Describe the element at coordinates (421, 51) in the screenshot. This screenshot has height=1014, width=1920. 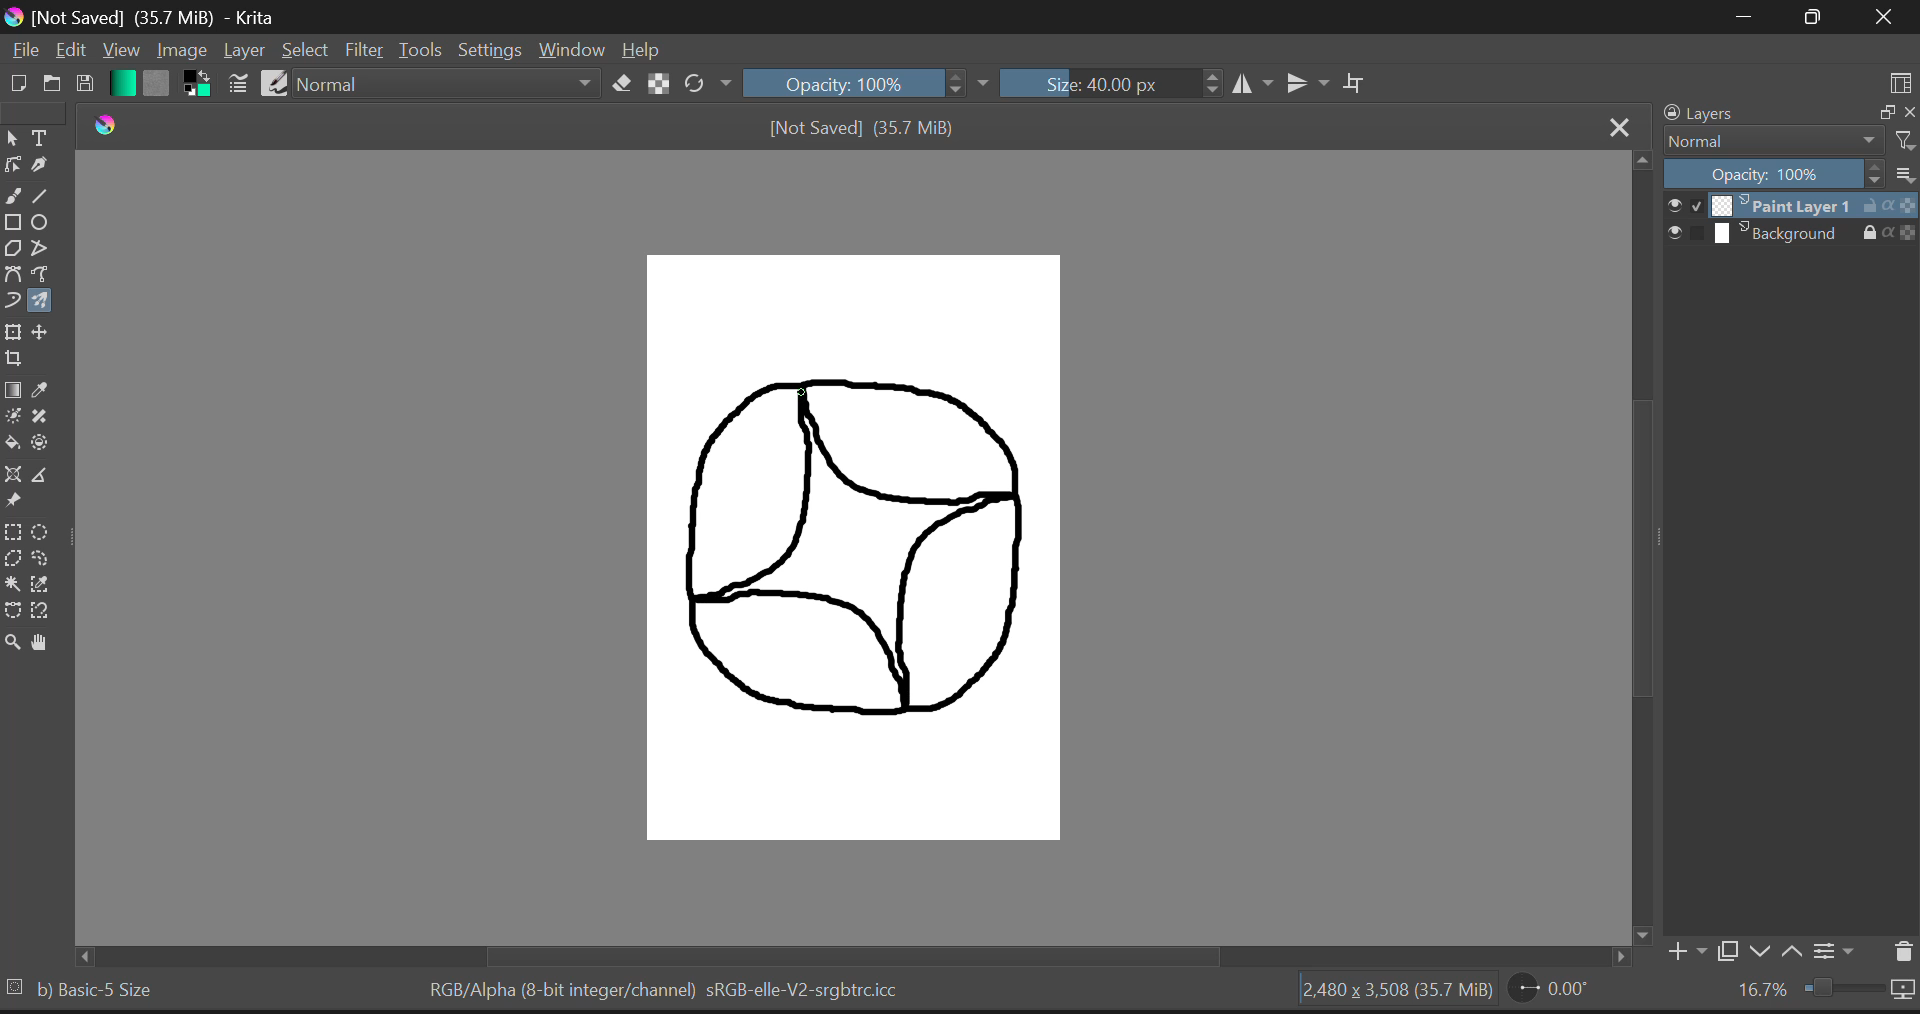
I see `Tools` at that location.